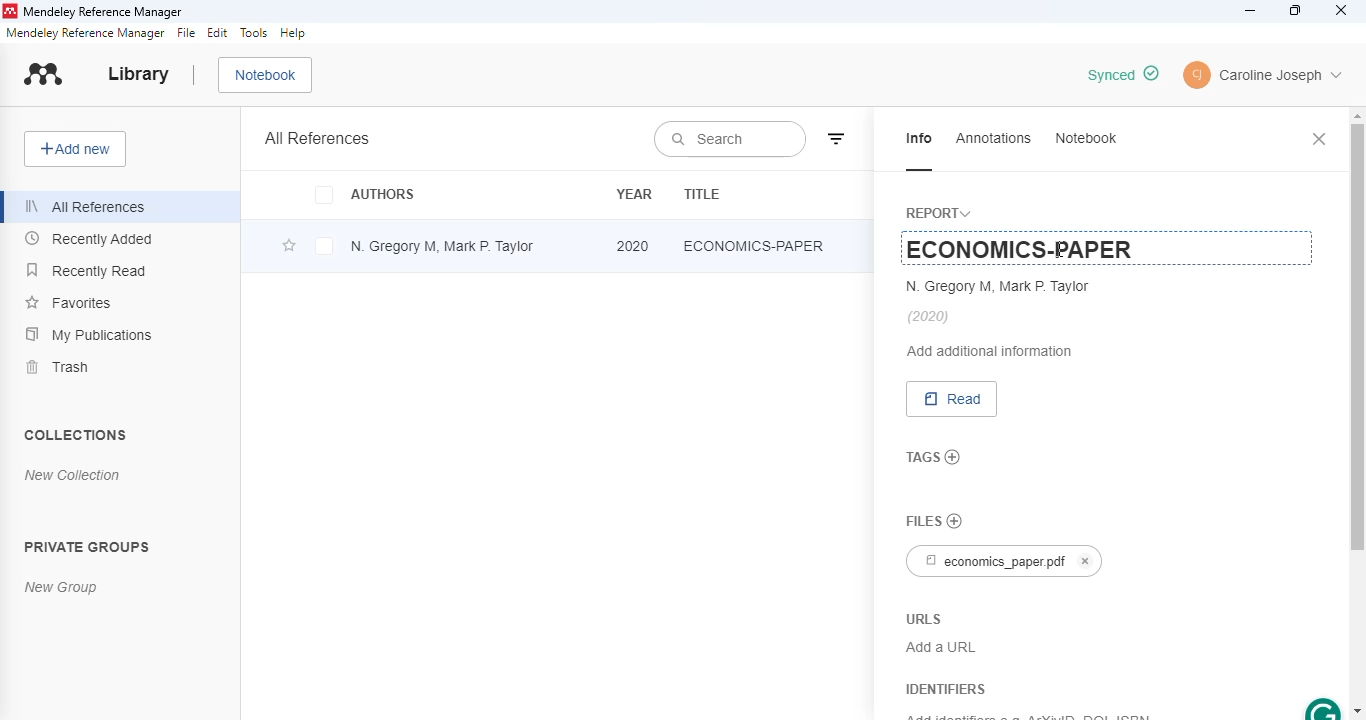 This screenshot has height=720, width=1366. Describe the element at coordinates (920, 456) in the screenshot. I see `tags` at that location.